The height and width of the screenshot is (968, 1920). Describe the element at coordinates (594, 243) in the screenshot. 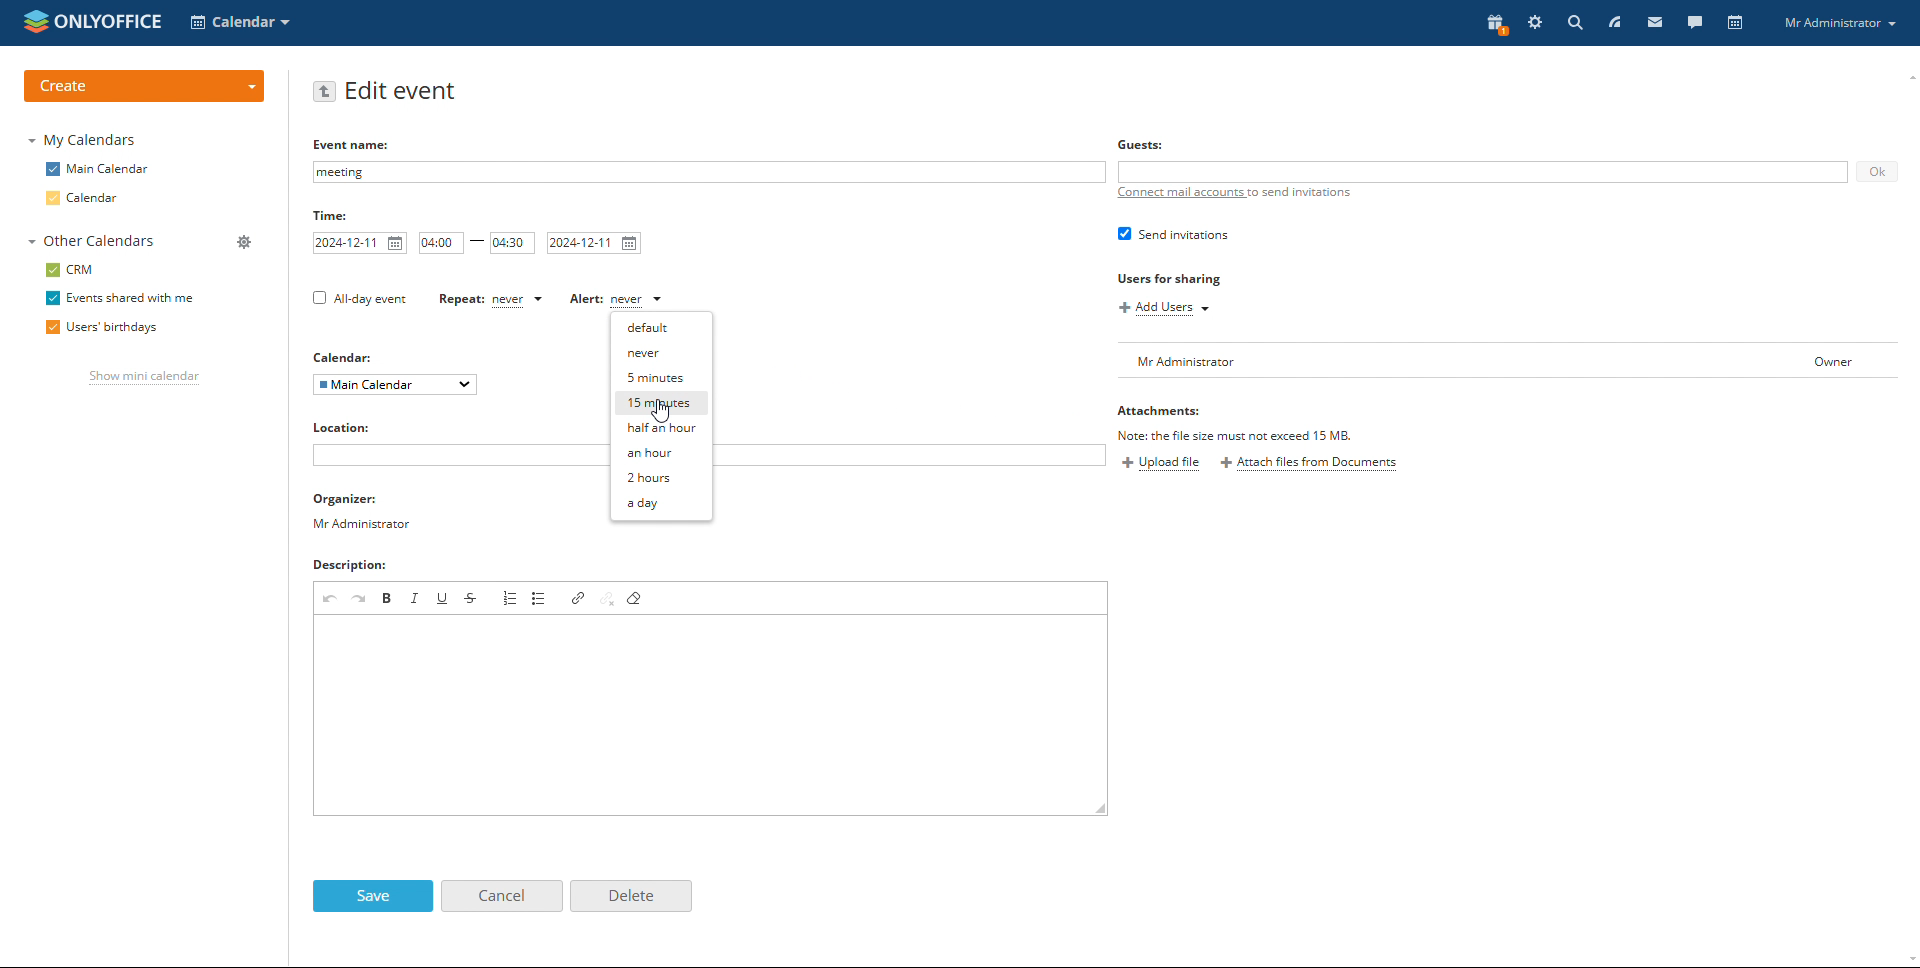

I see `end date` at that location.